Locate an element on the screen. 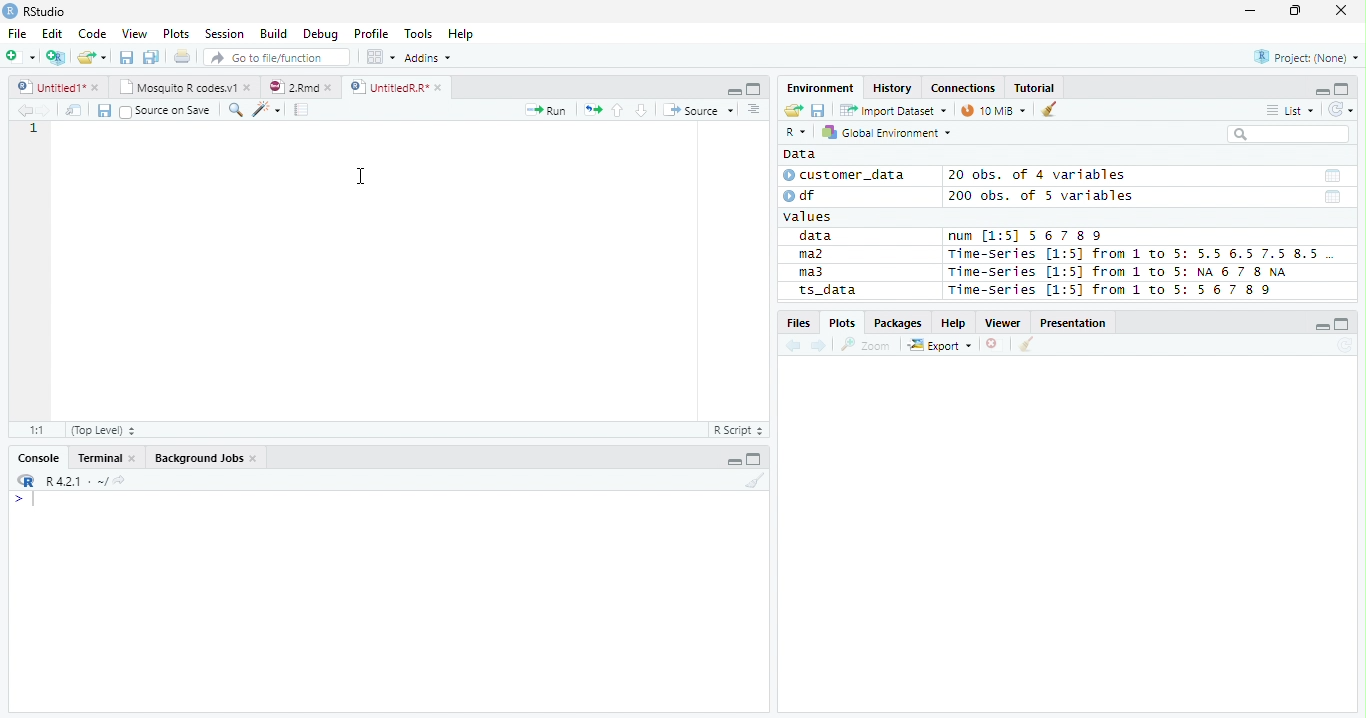 Image resolution: width=1366 pixels, height=718 pixels. Source on save is located at coordinates (166, 111).